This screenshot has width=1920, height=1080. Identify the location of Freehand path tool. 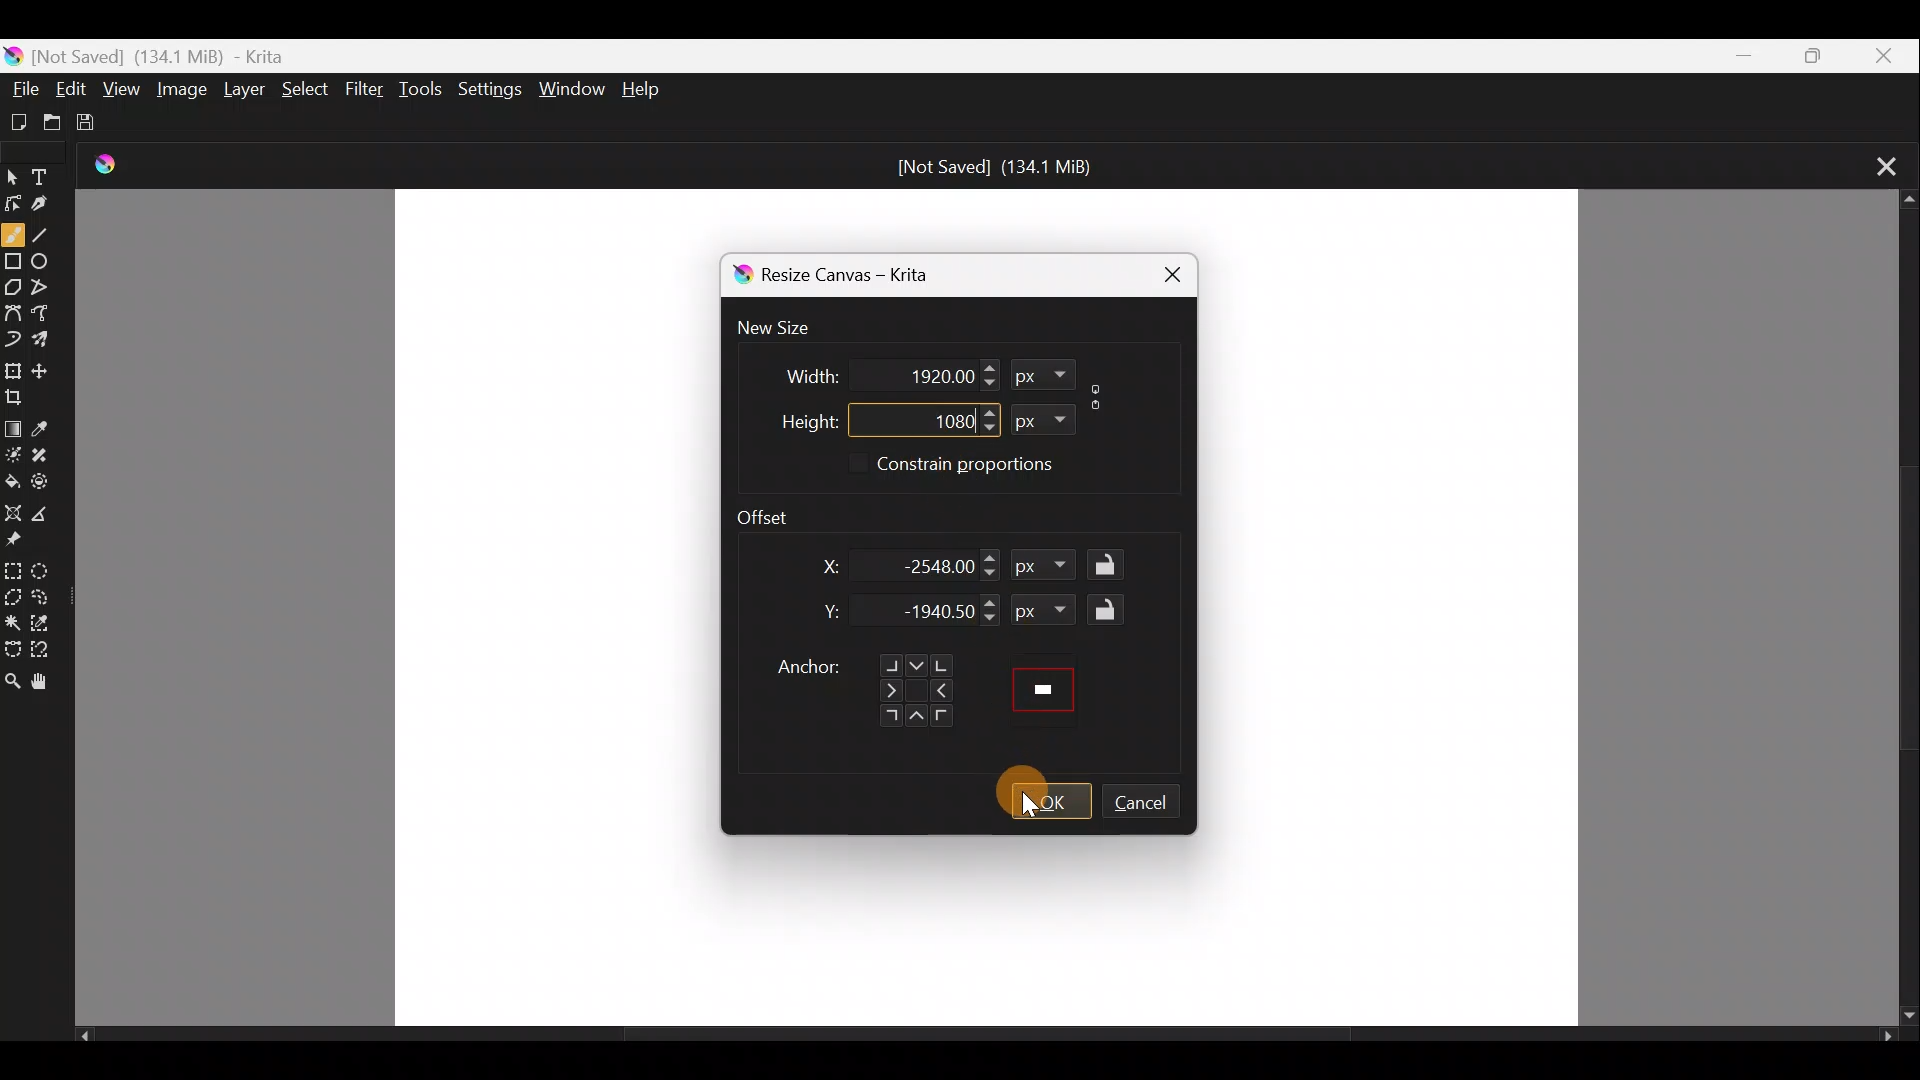
(46, 311).